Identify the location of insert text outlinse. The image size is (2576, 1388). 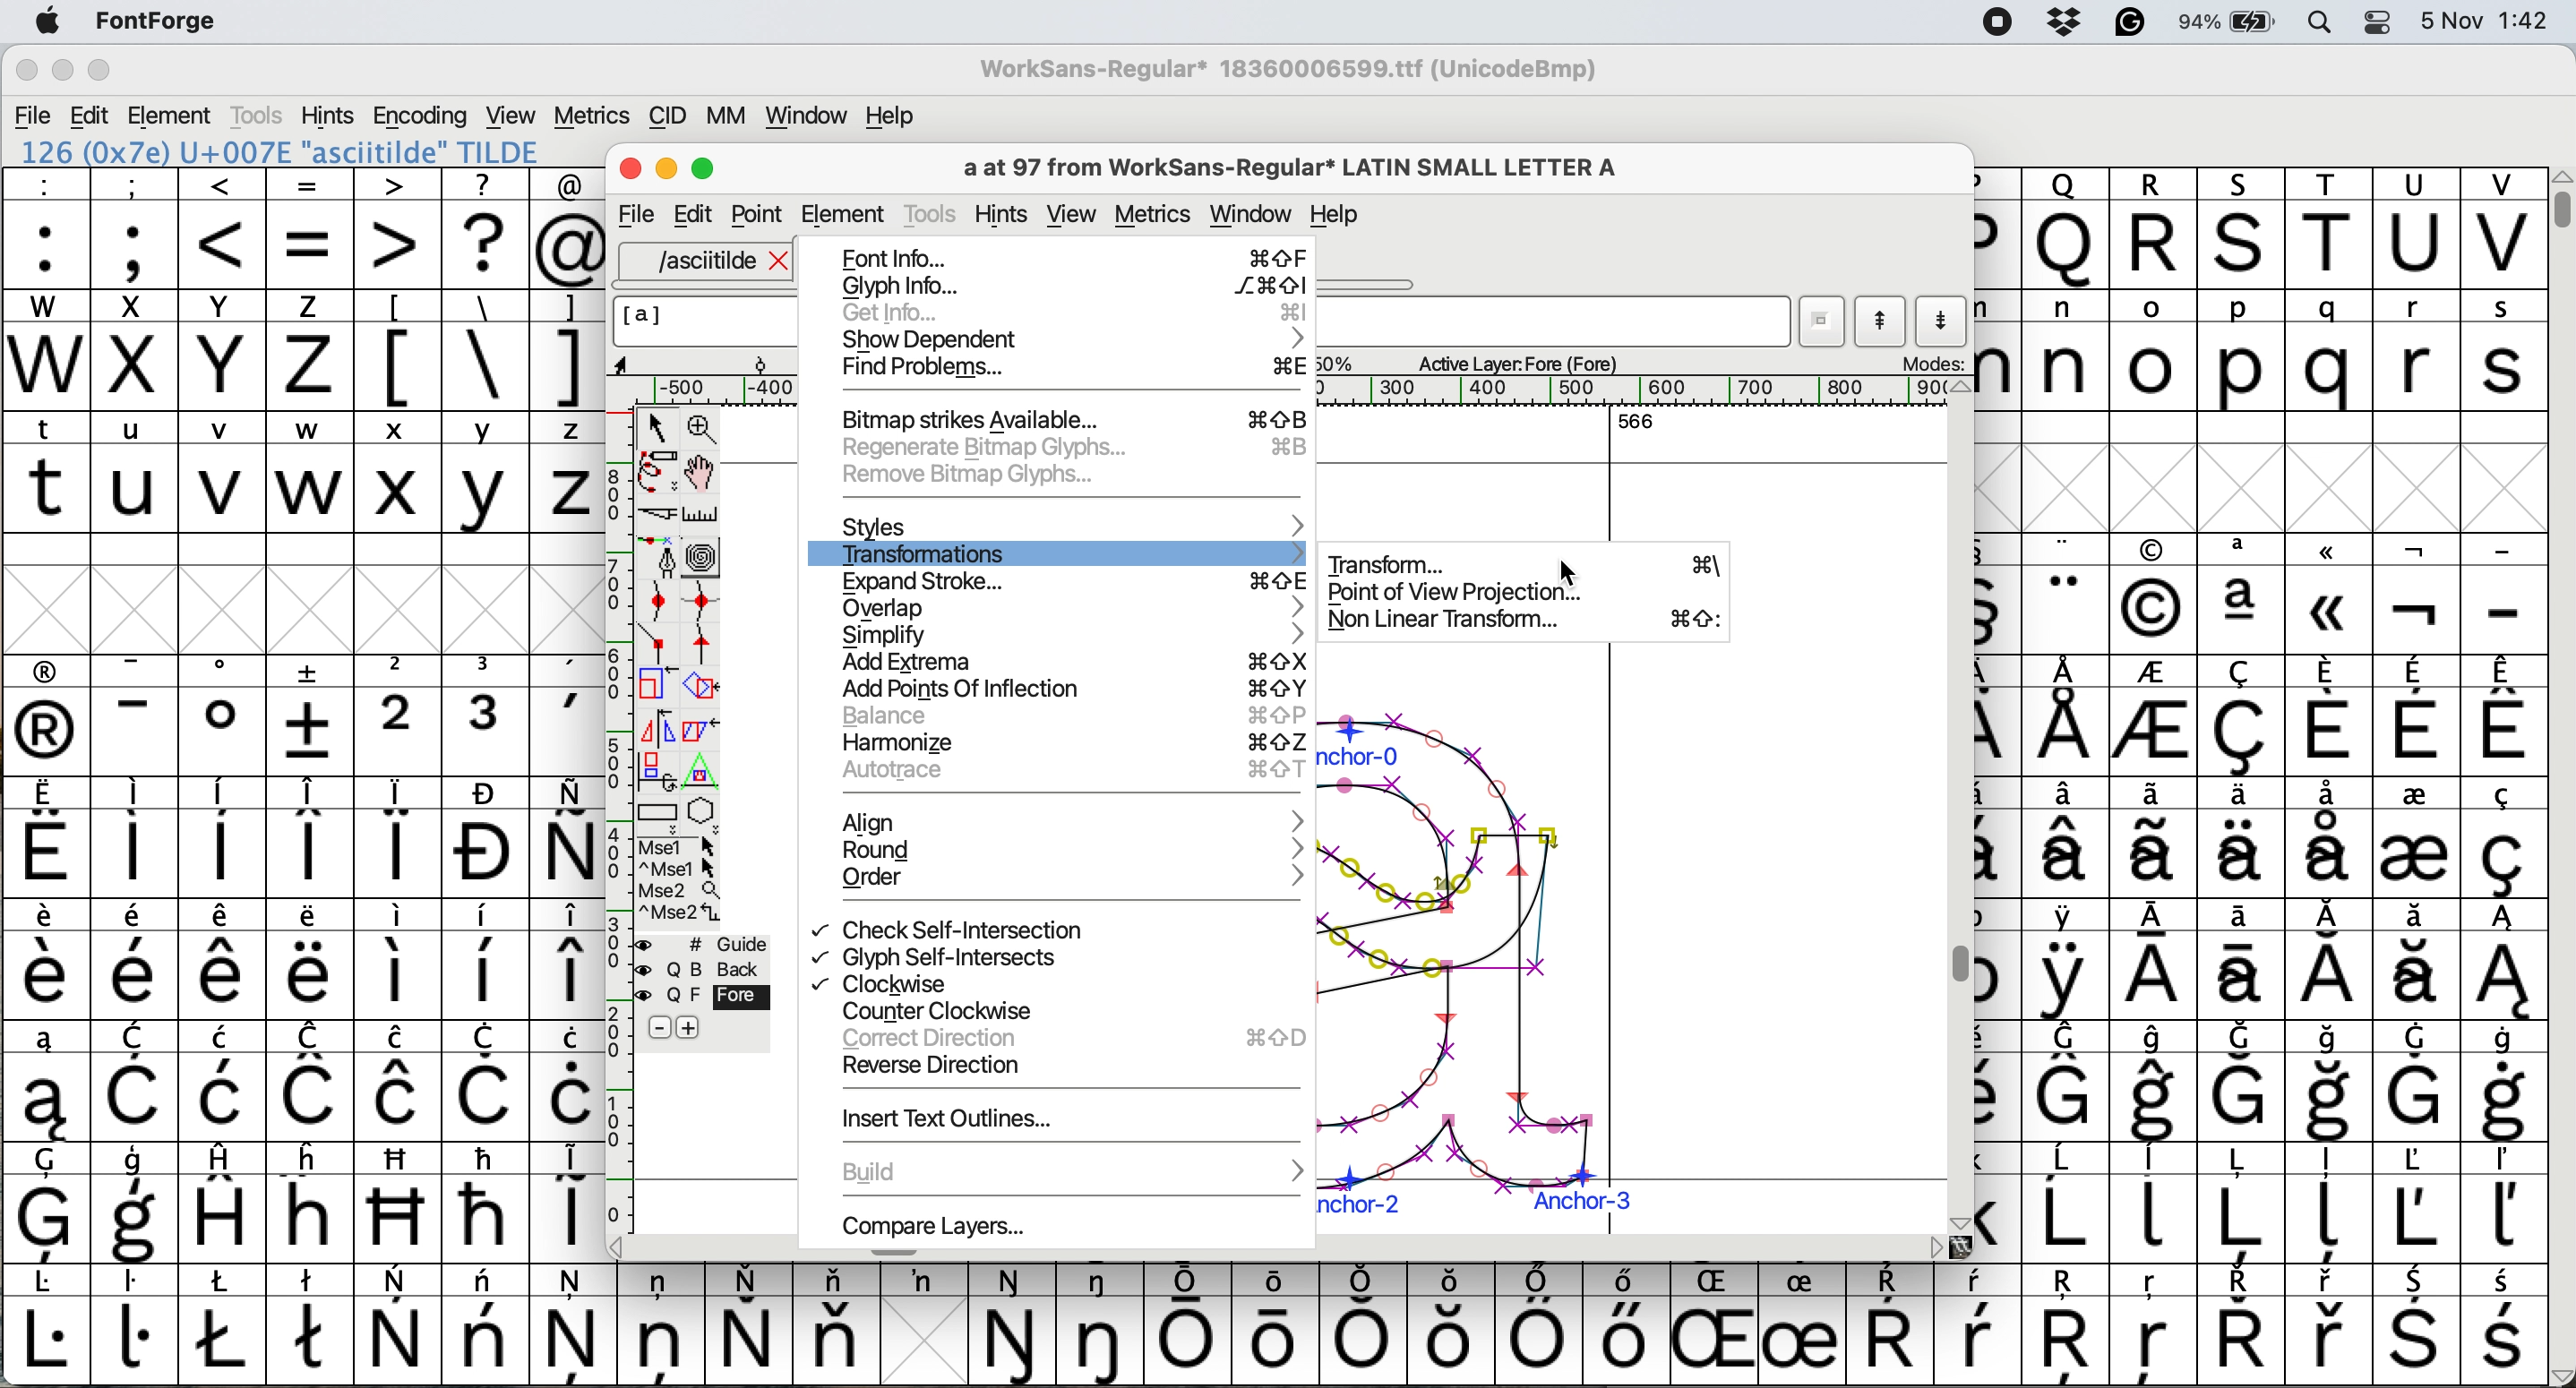
(963, 1120).